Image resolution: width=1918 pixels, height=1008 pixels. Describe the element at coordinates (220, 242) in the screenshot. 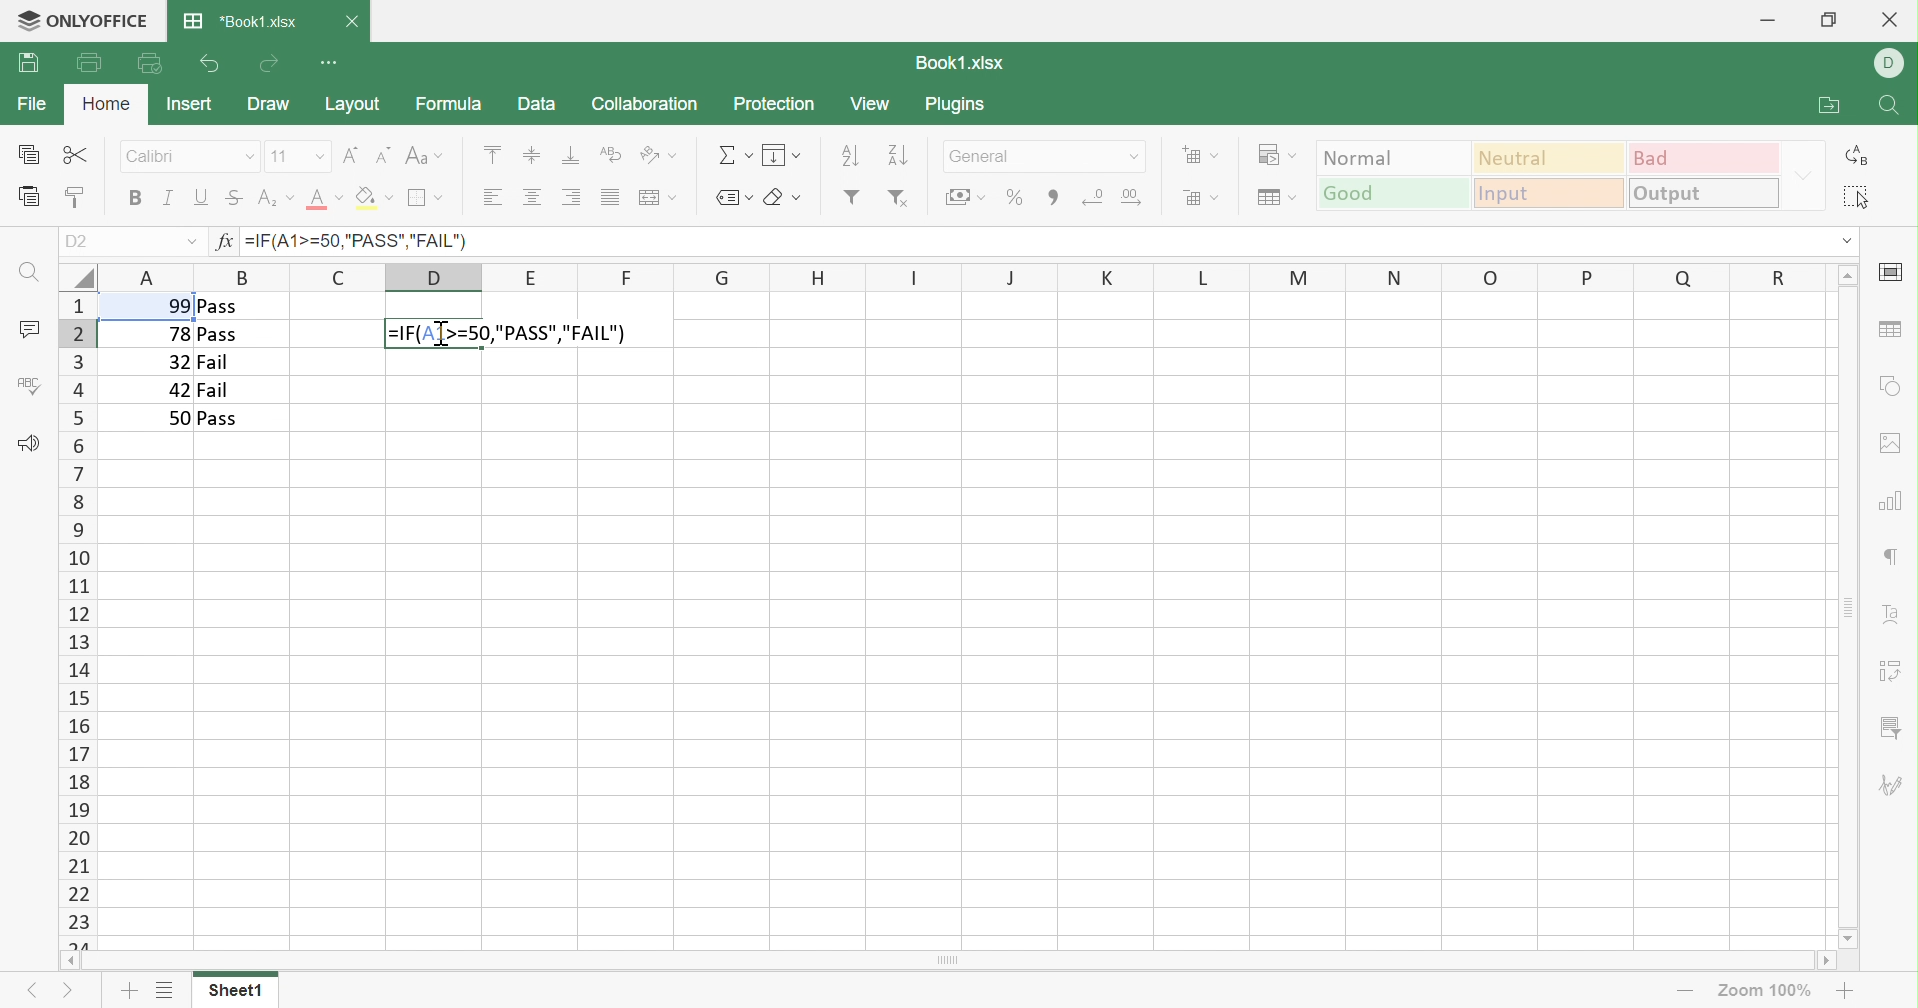

I see `fx` at that location.